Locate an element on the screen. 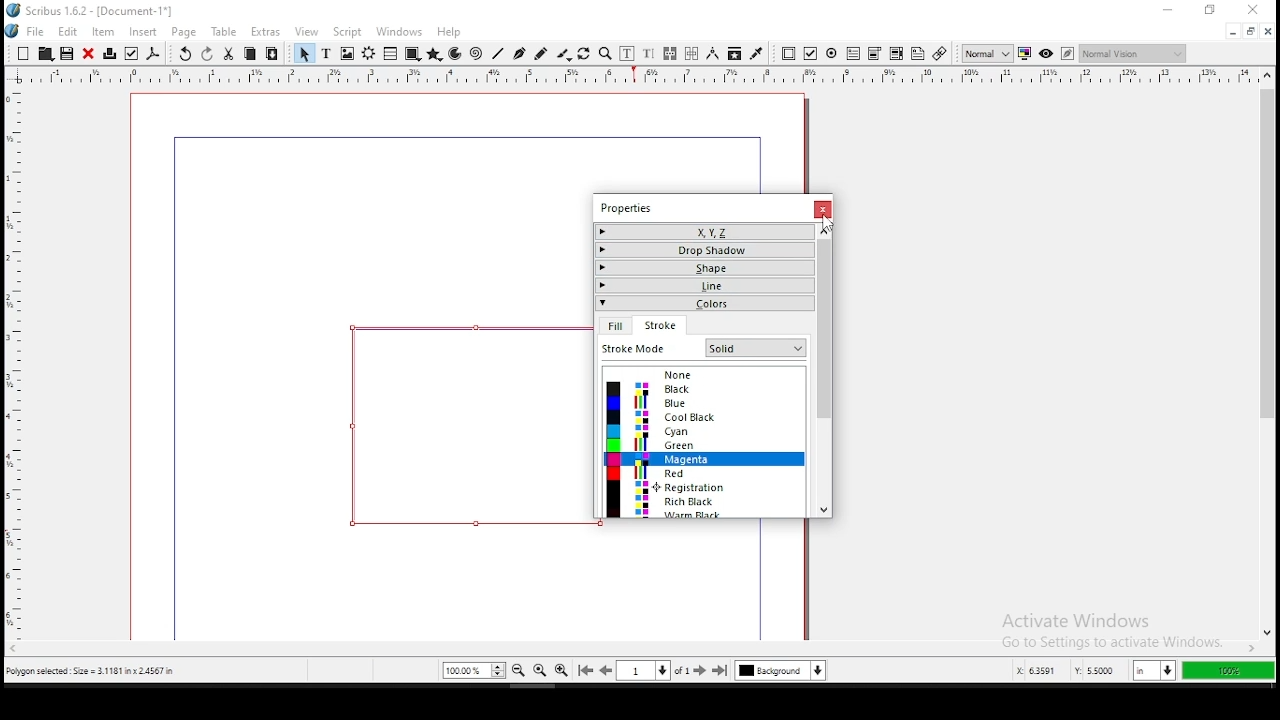 This screenshot has width=1280, height=720. select current layer is located at coordinates (780, 670).